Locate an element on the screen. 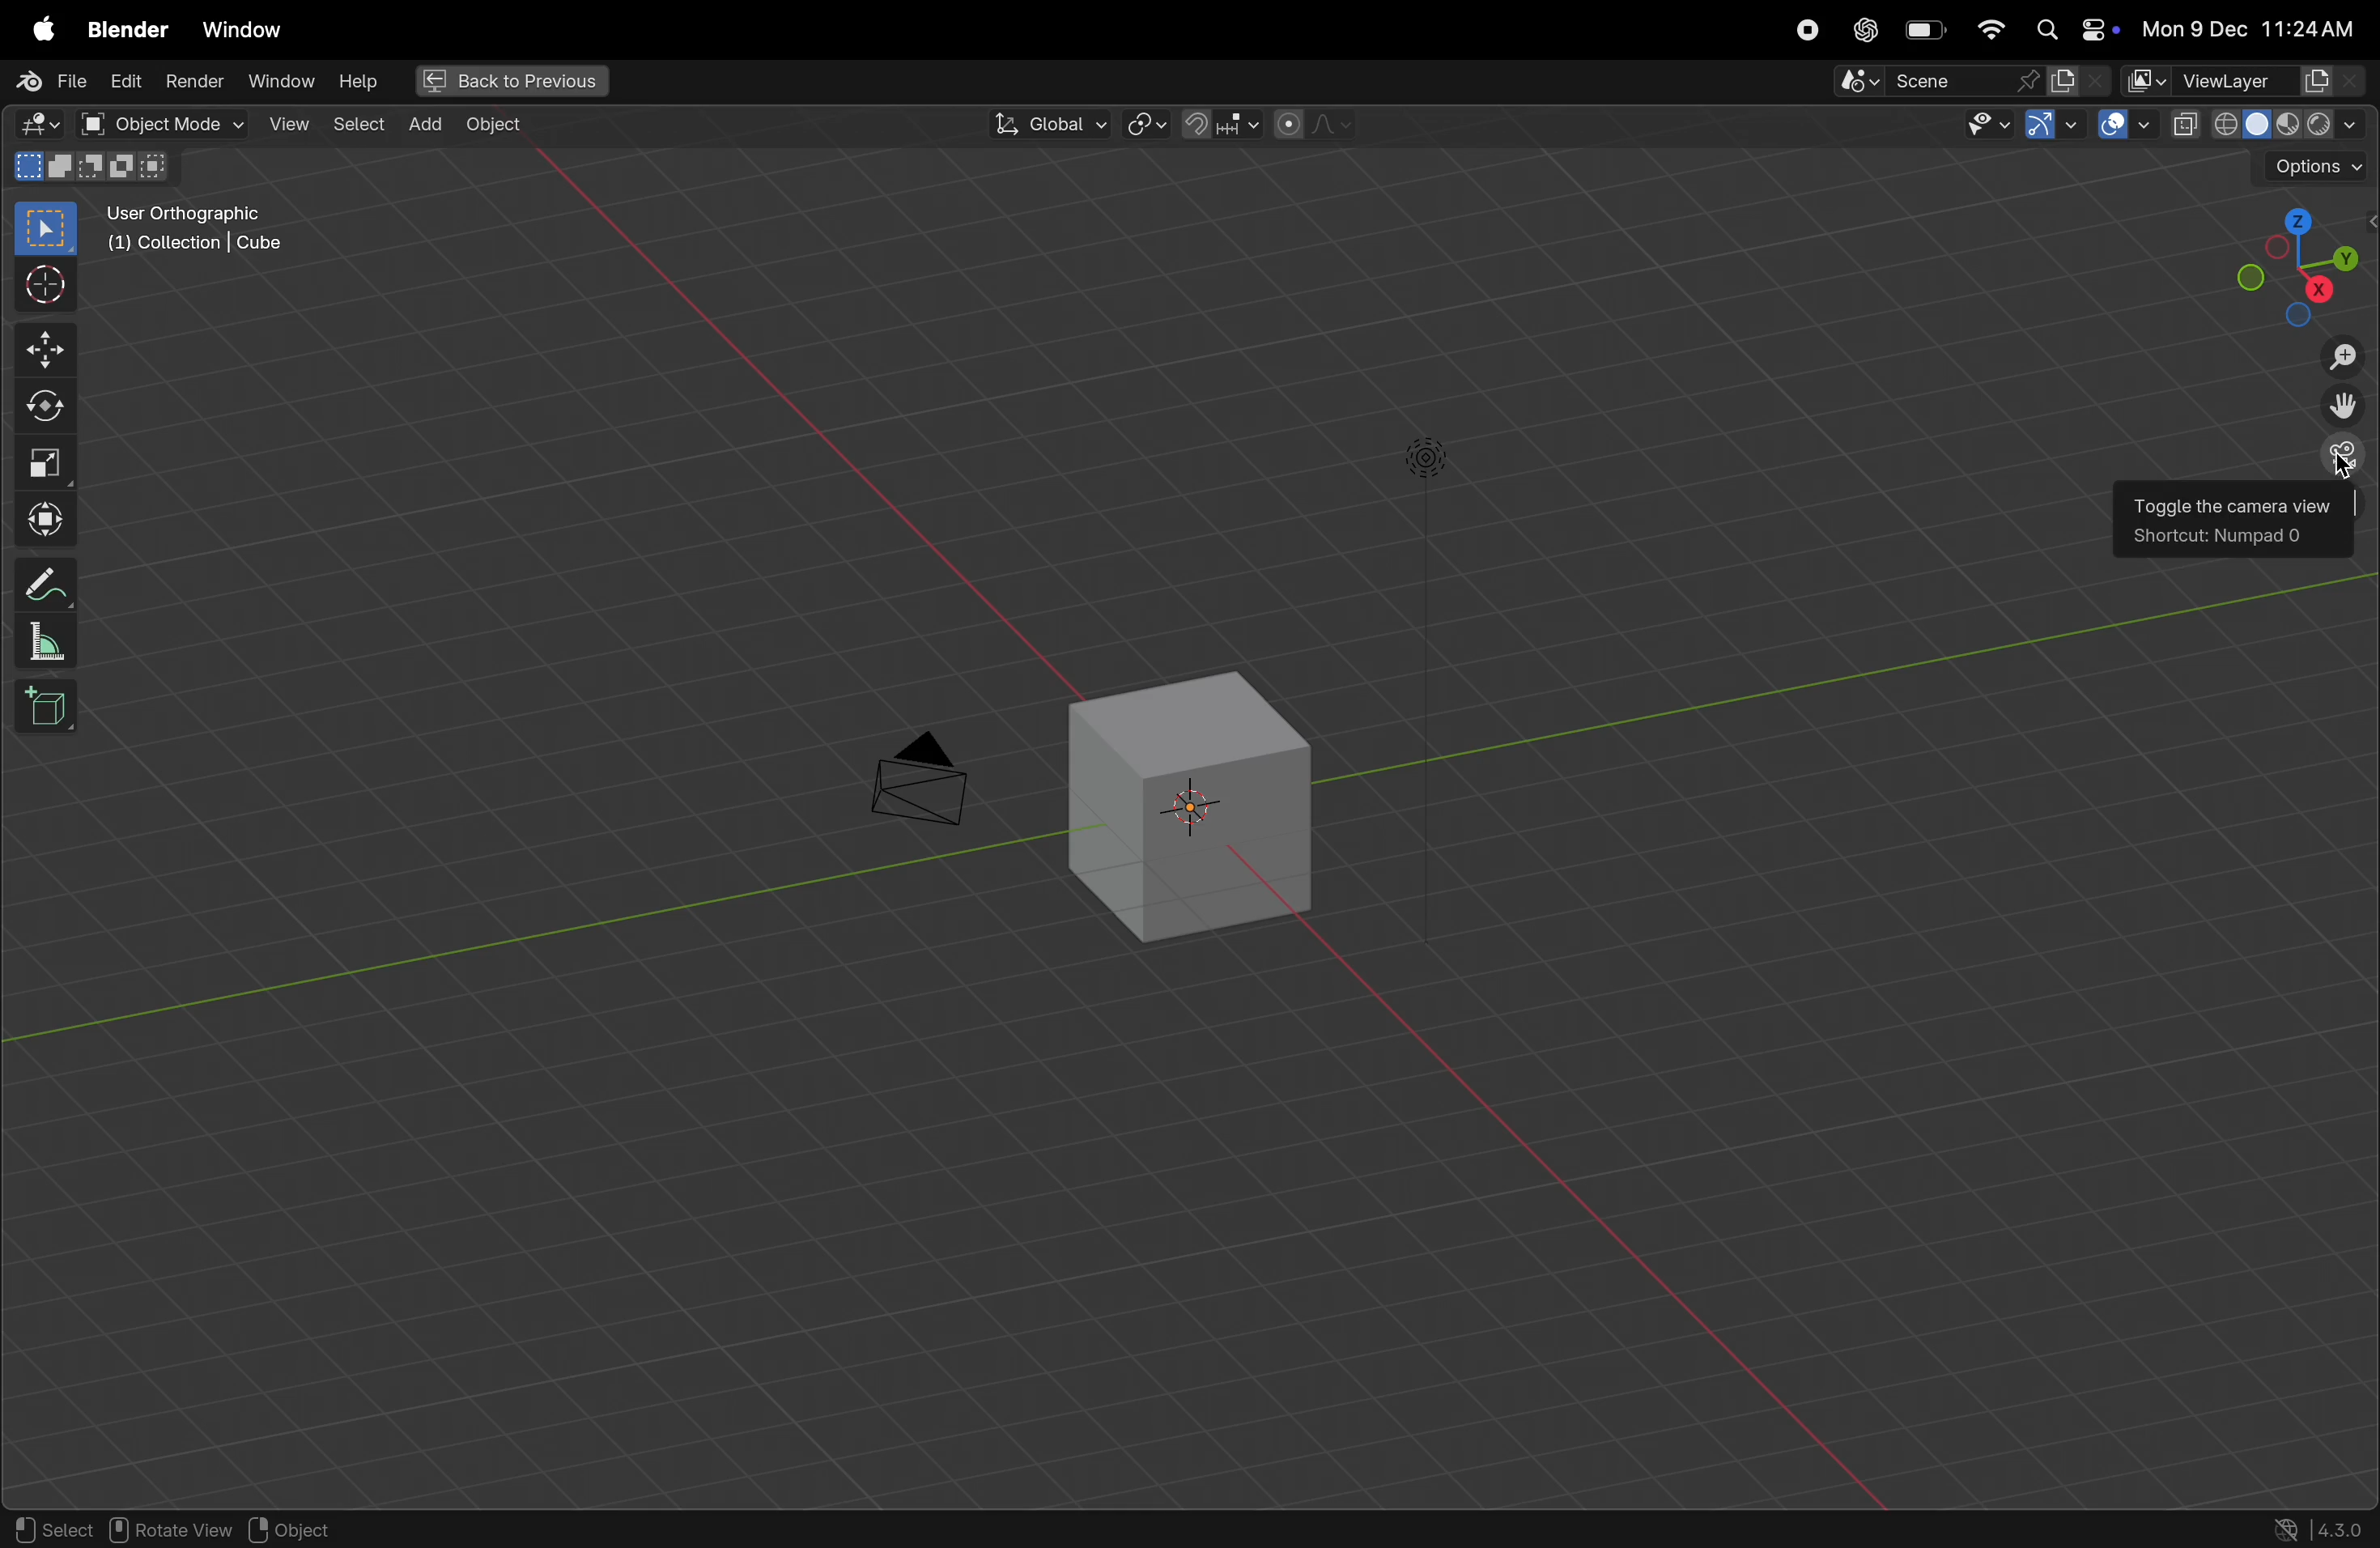  Toggle is located at coordinates (2184, 511).